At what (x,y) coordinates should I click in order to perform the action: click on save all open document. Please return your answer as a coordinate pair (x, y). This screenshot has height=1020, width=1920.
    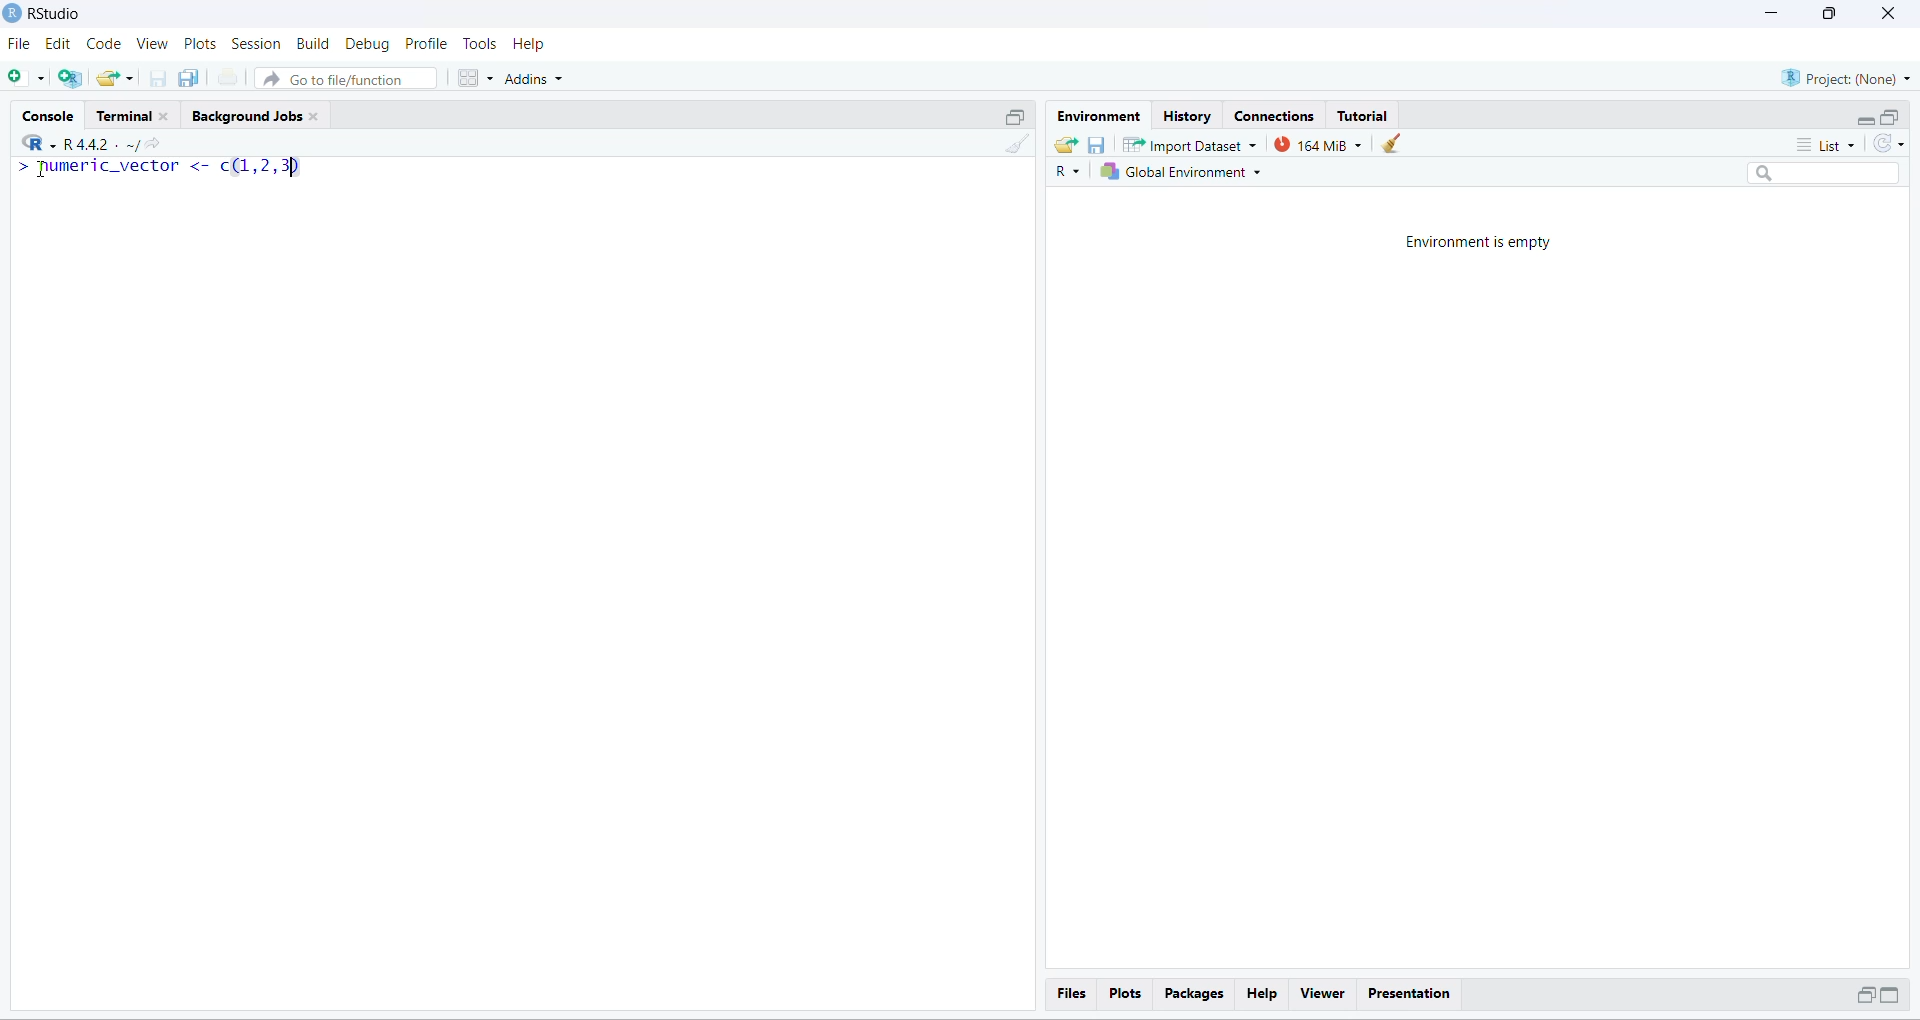
    Looking at the image, I should click on (190, 78).